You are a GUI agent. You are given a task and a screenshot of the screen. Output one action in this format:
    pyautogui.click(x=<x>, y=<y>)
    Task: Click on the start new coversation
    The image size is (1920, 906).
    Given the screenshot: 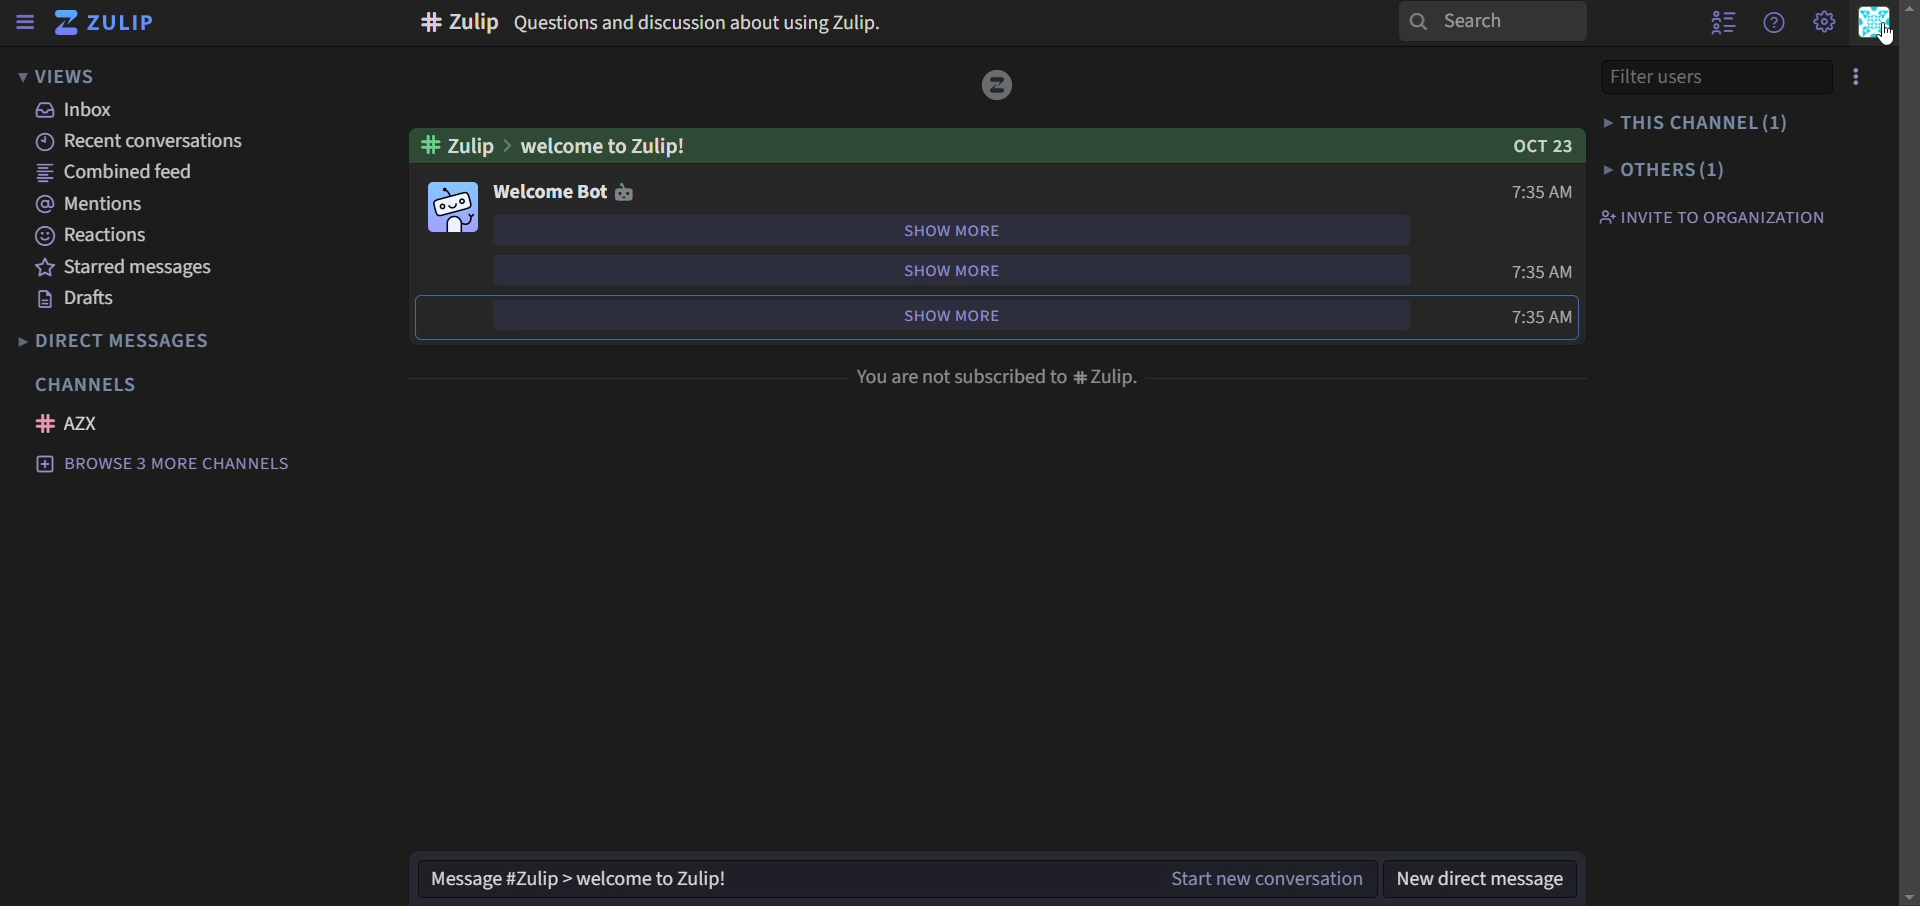 What is the action you would take?
    pyautogui.click(x=1261, y=881)
    